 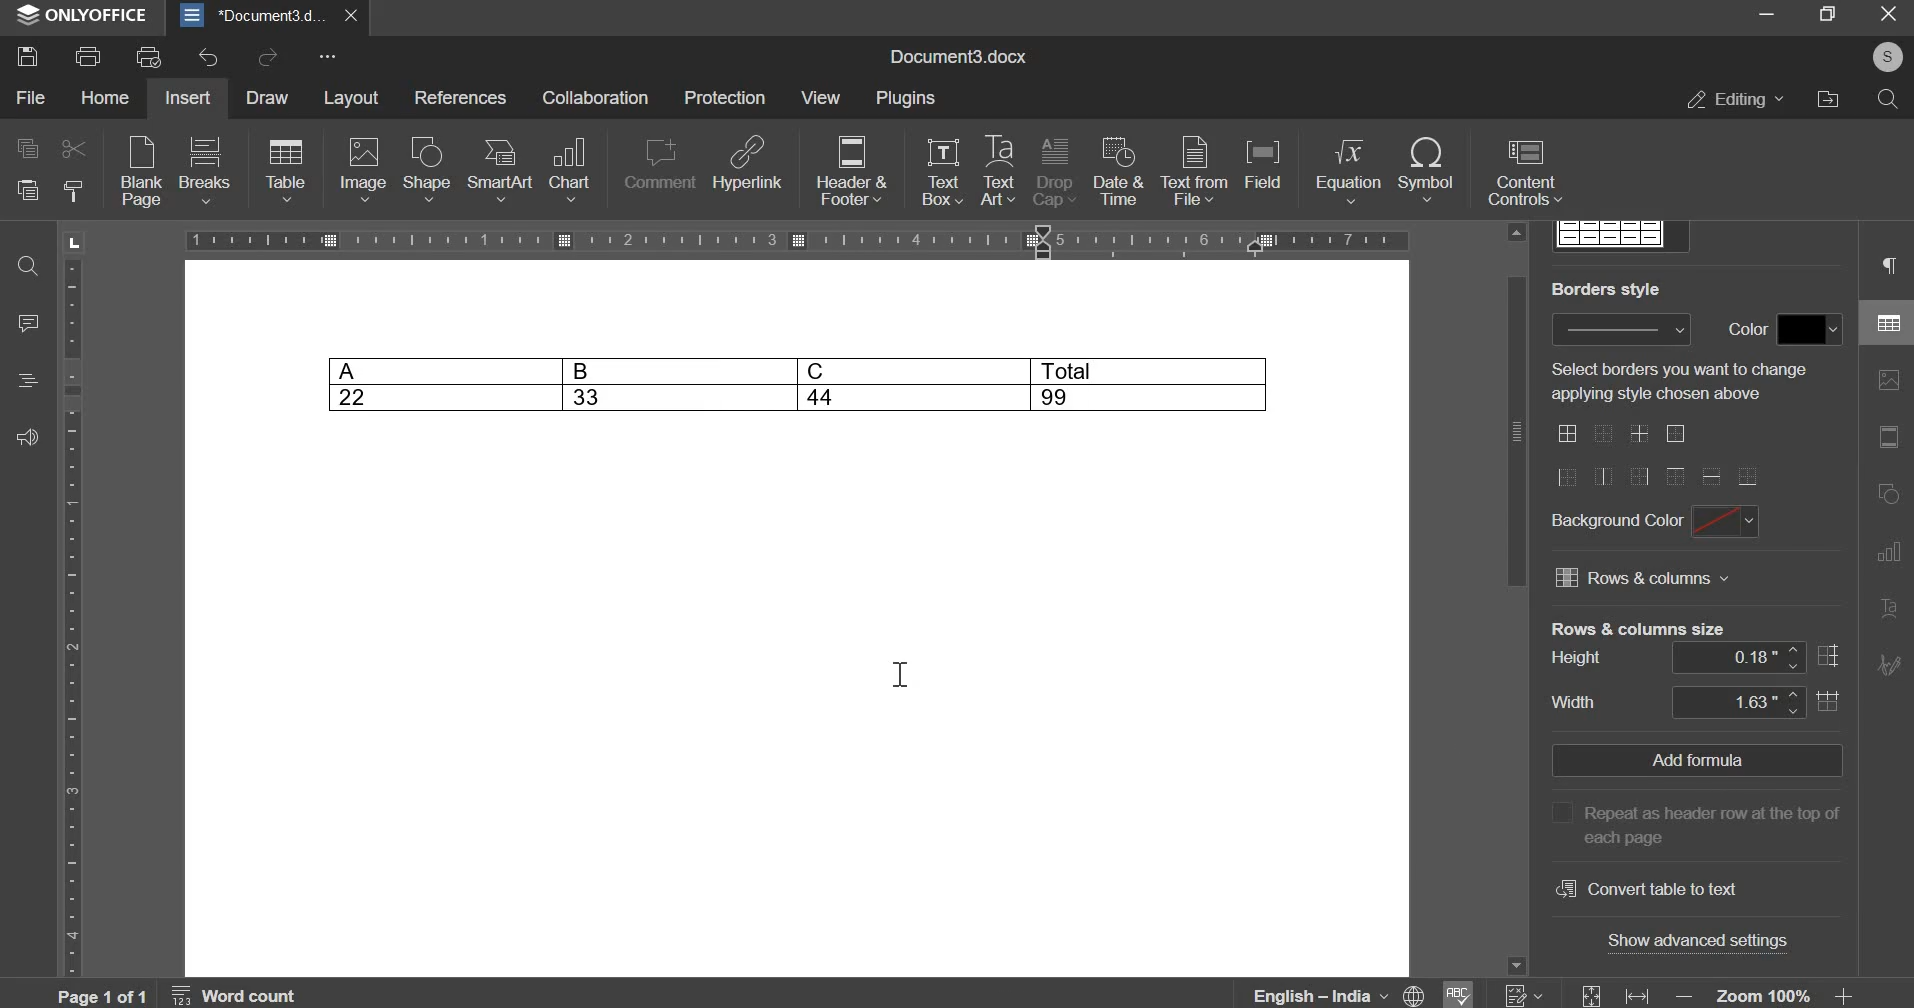 What do you see at coordinates (104, 99) in the screenshot?
I see `home` at bounding box center [104, 99].